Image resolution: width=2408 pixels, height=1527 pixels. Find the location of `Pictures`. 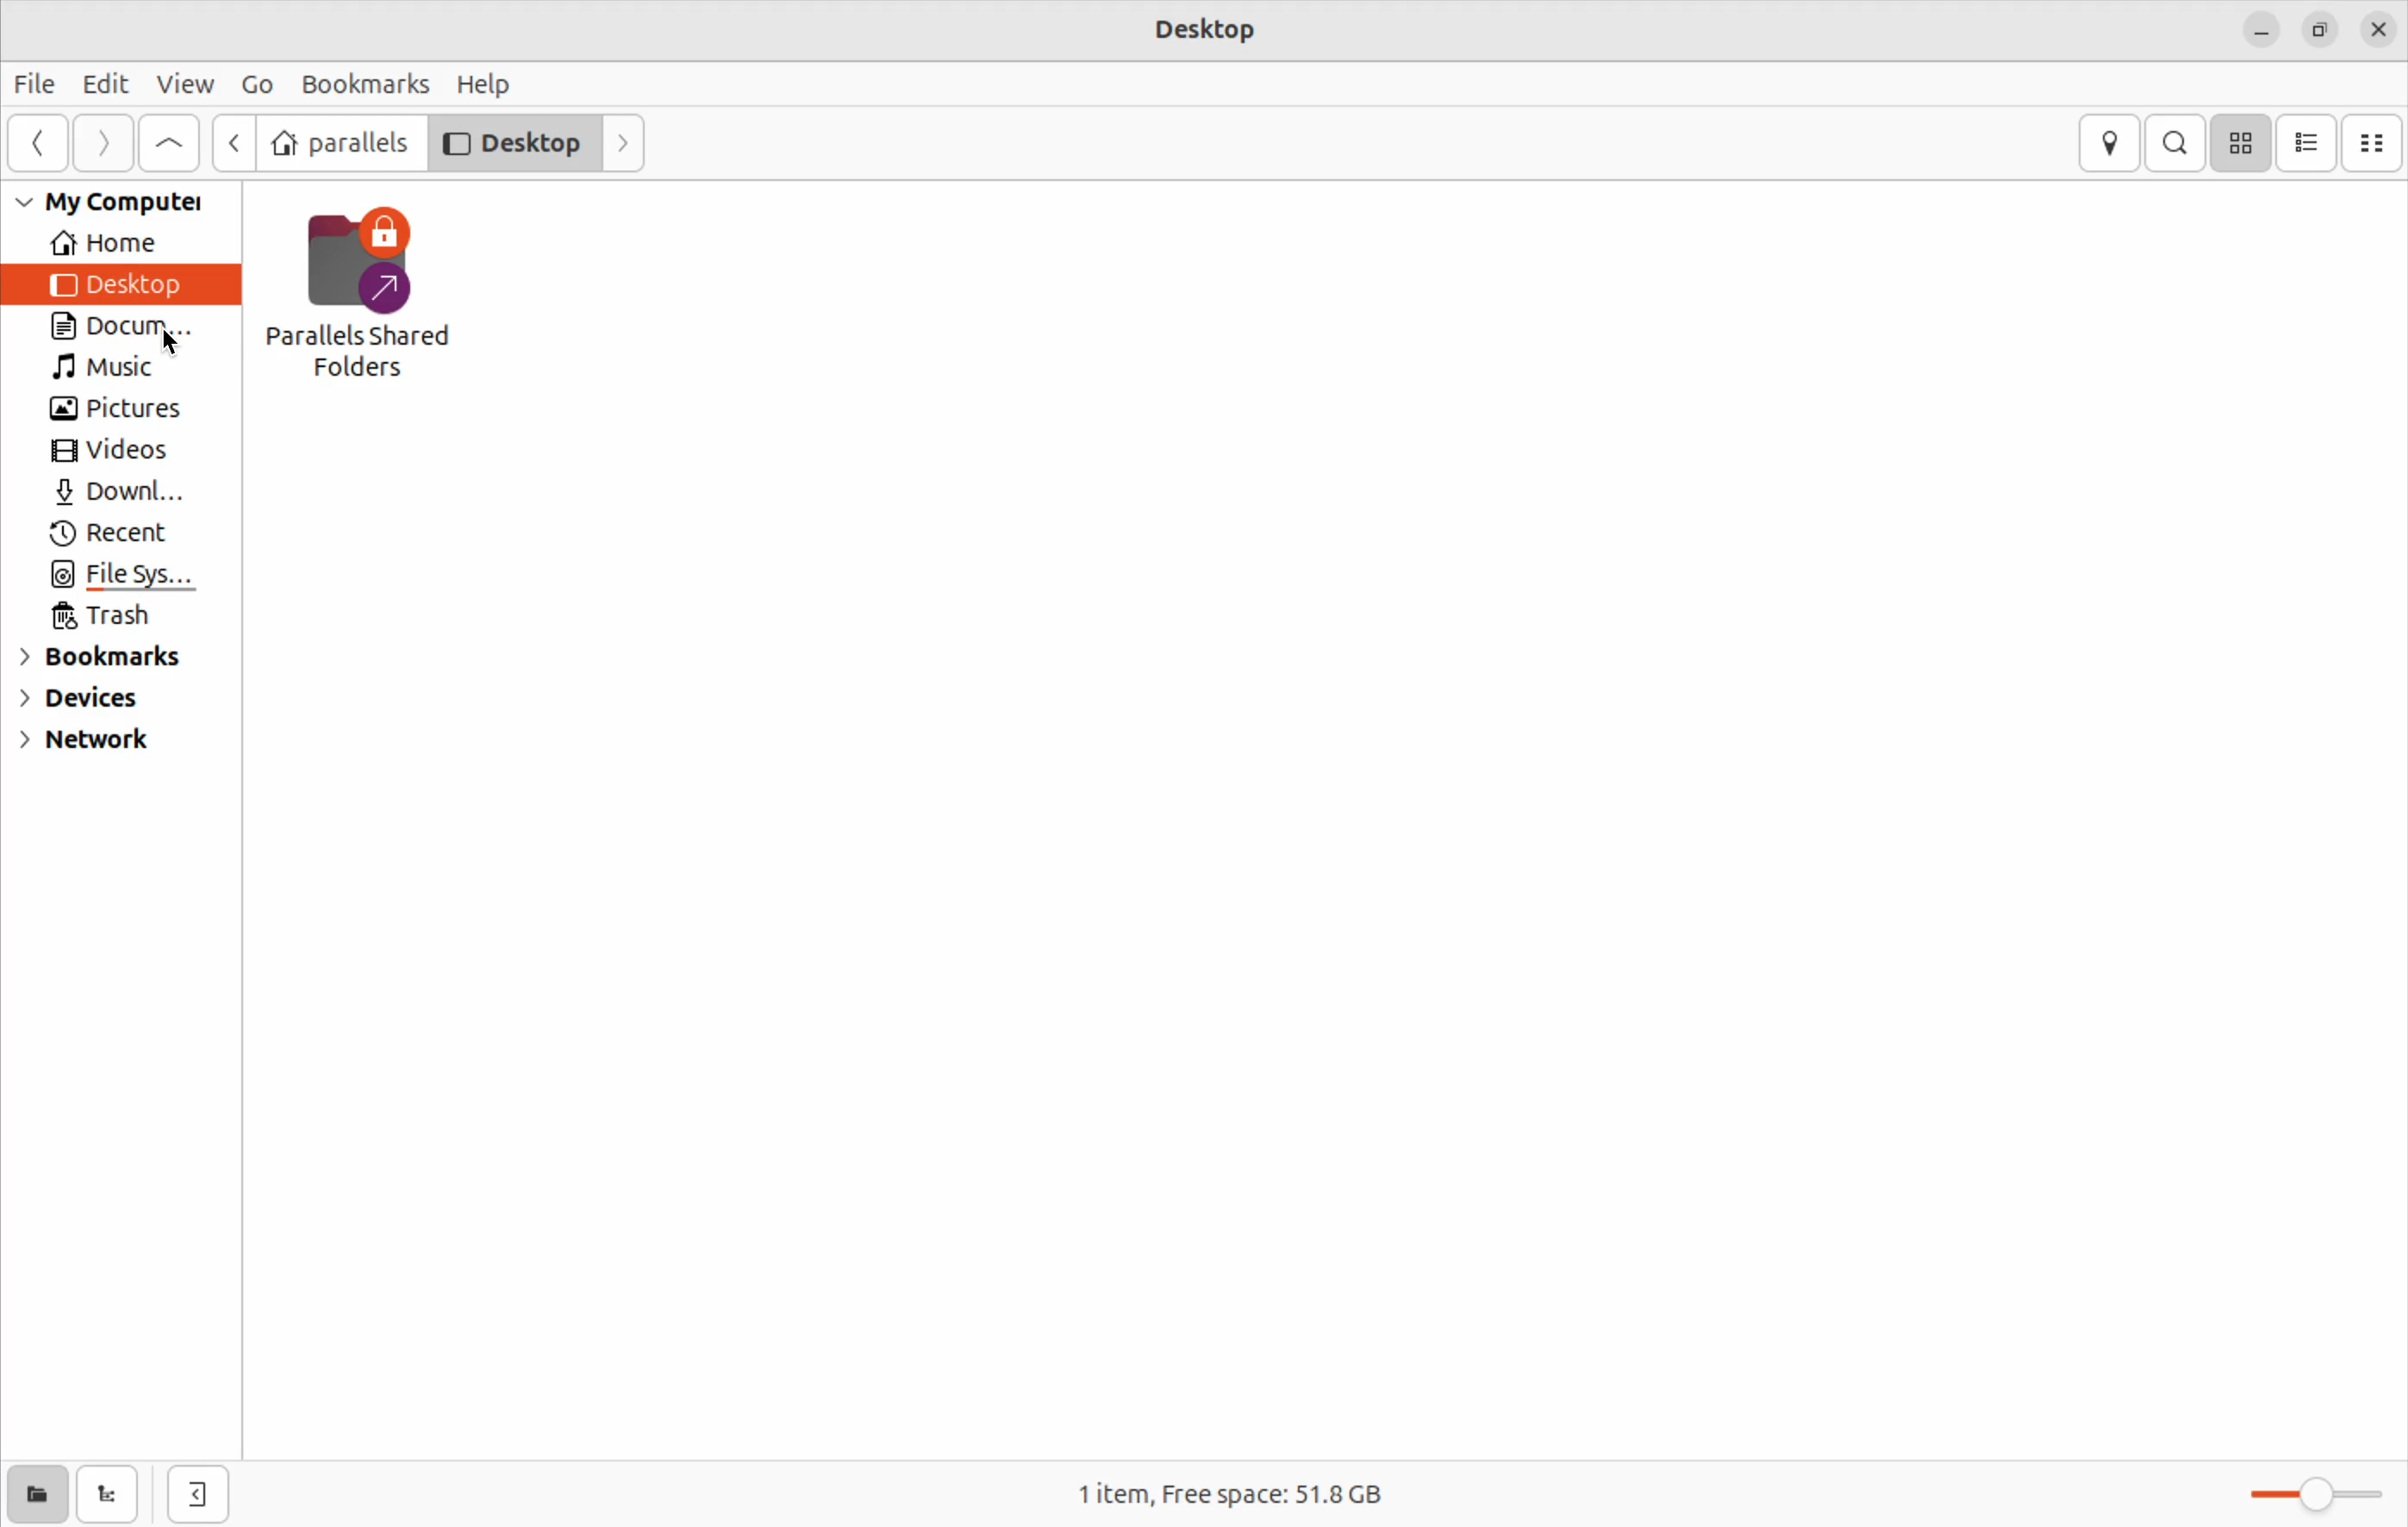

Pictures is located at coordinates (124, 413).